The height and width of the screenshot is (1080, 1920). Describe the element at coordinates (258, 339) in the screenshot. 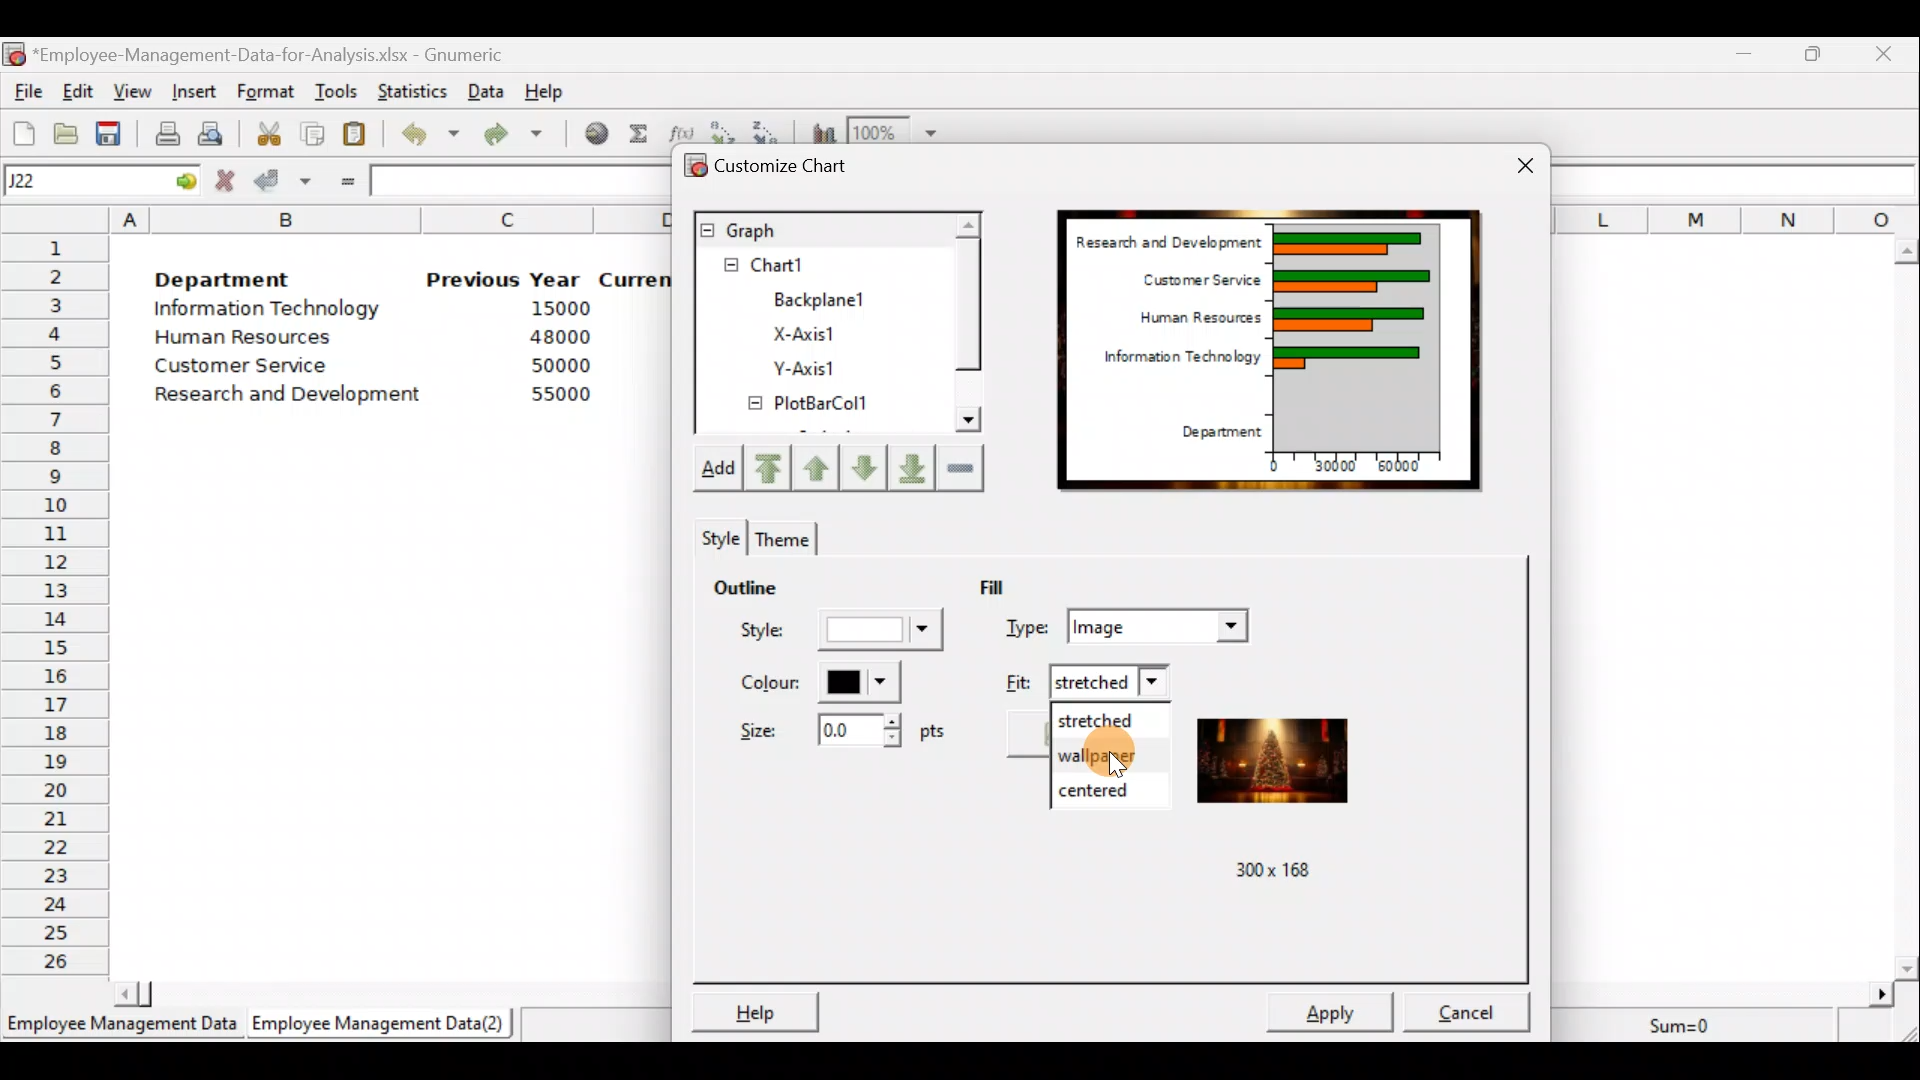

I see `Human Resources` at that location.